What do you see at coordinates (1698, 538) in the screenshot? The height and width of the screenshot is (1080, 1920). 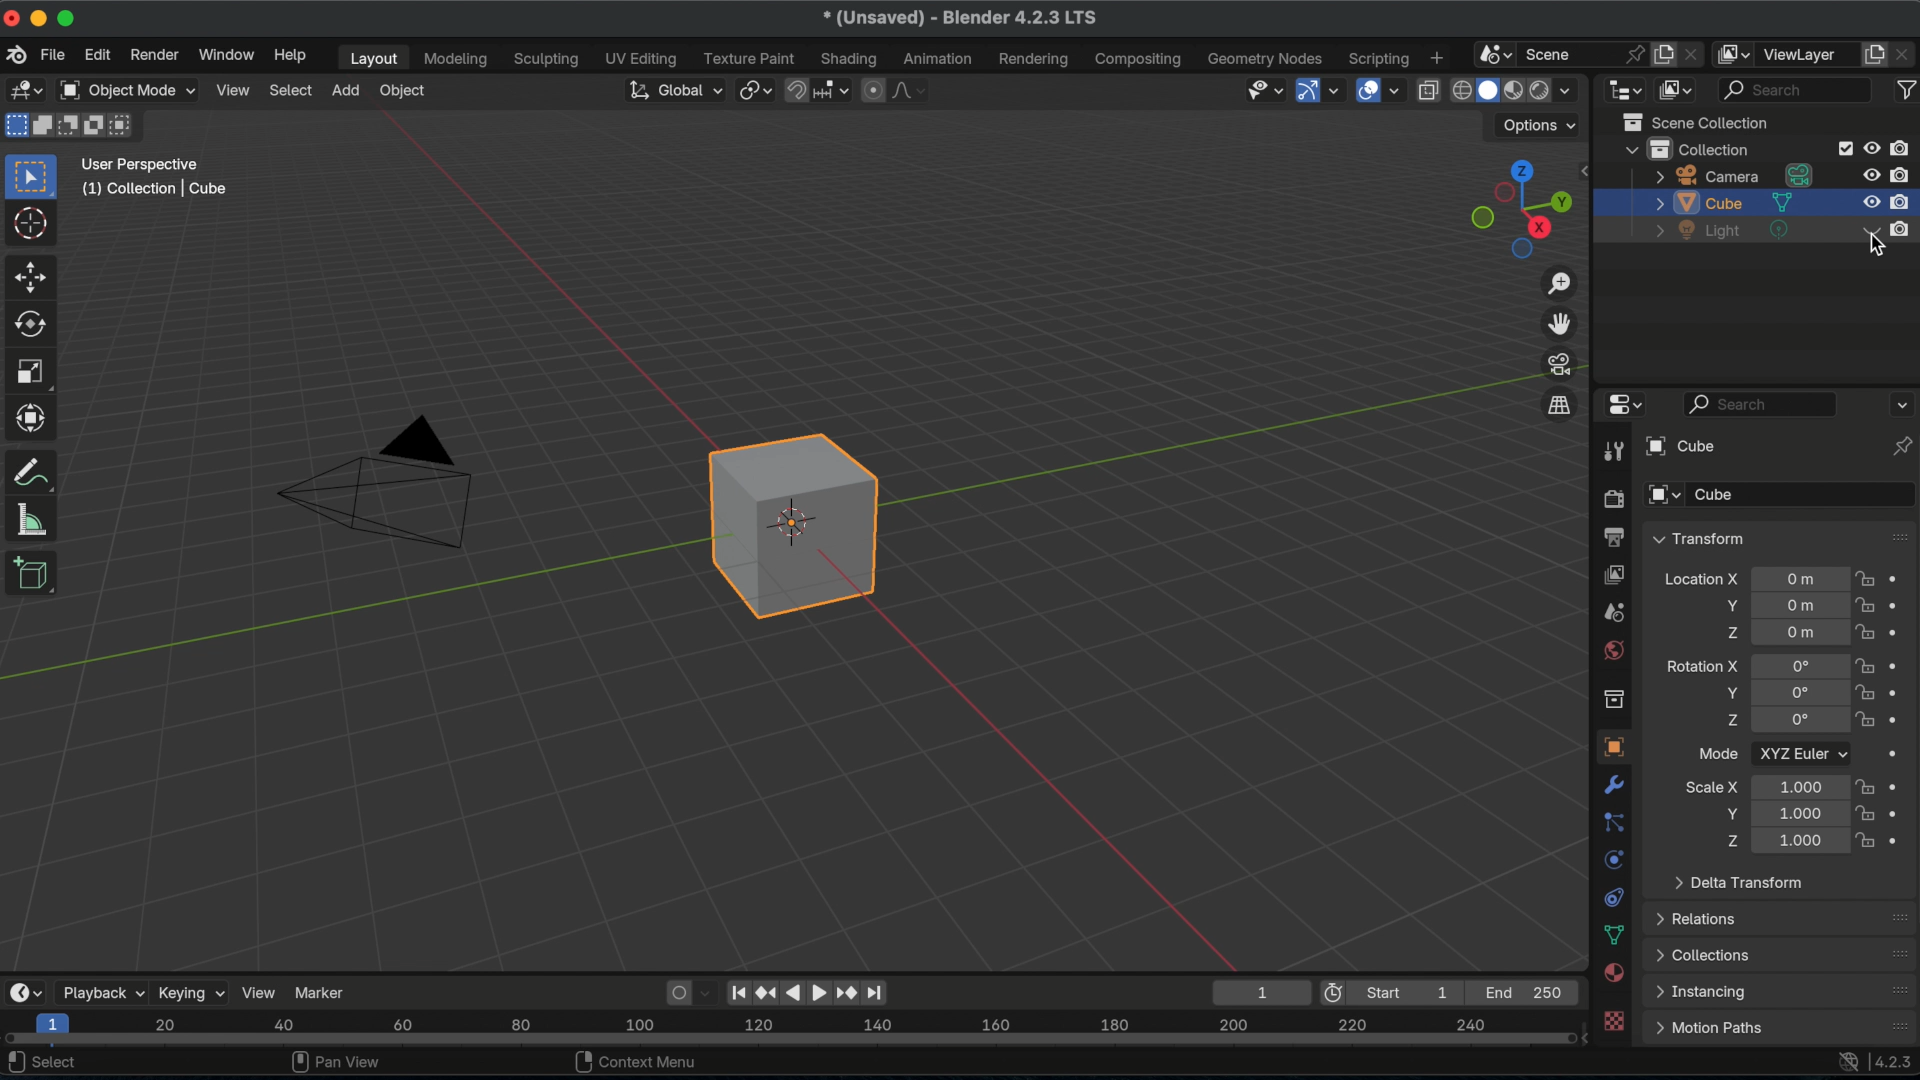 I see `transform drop down` at bounding box center [1698, 538].